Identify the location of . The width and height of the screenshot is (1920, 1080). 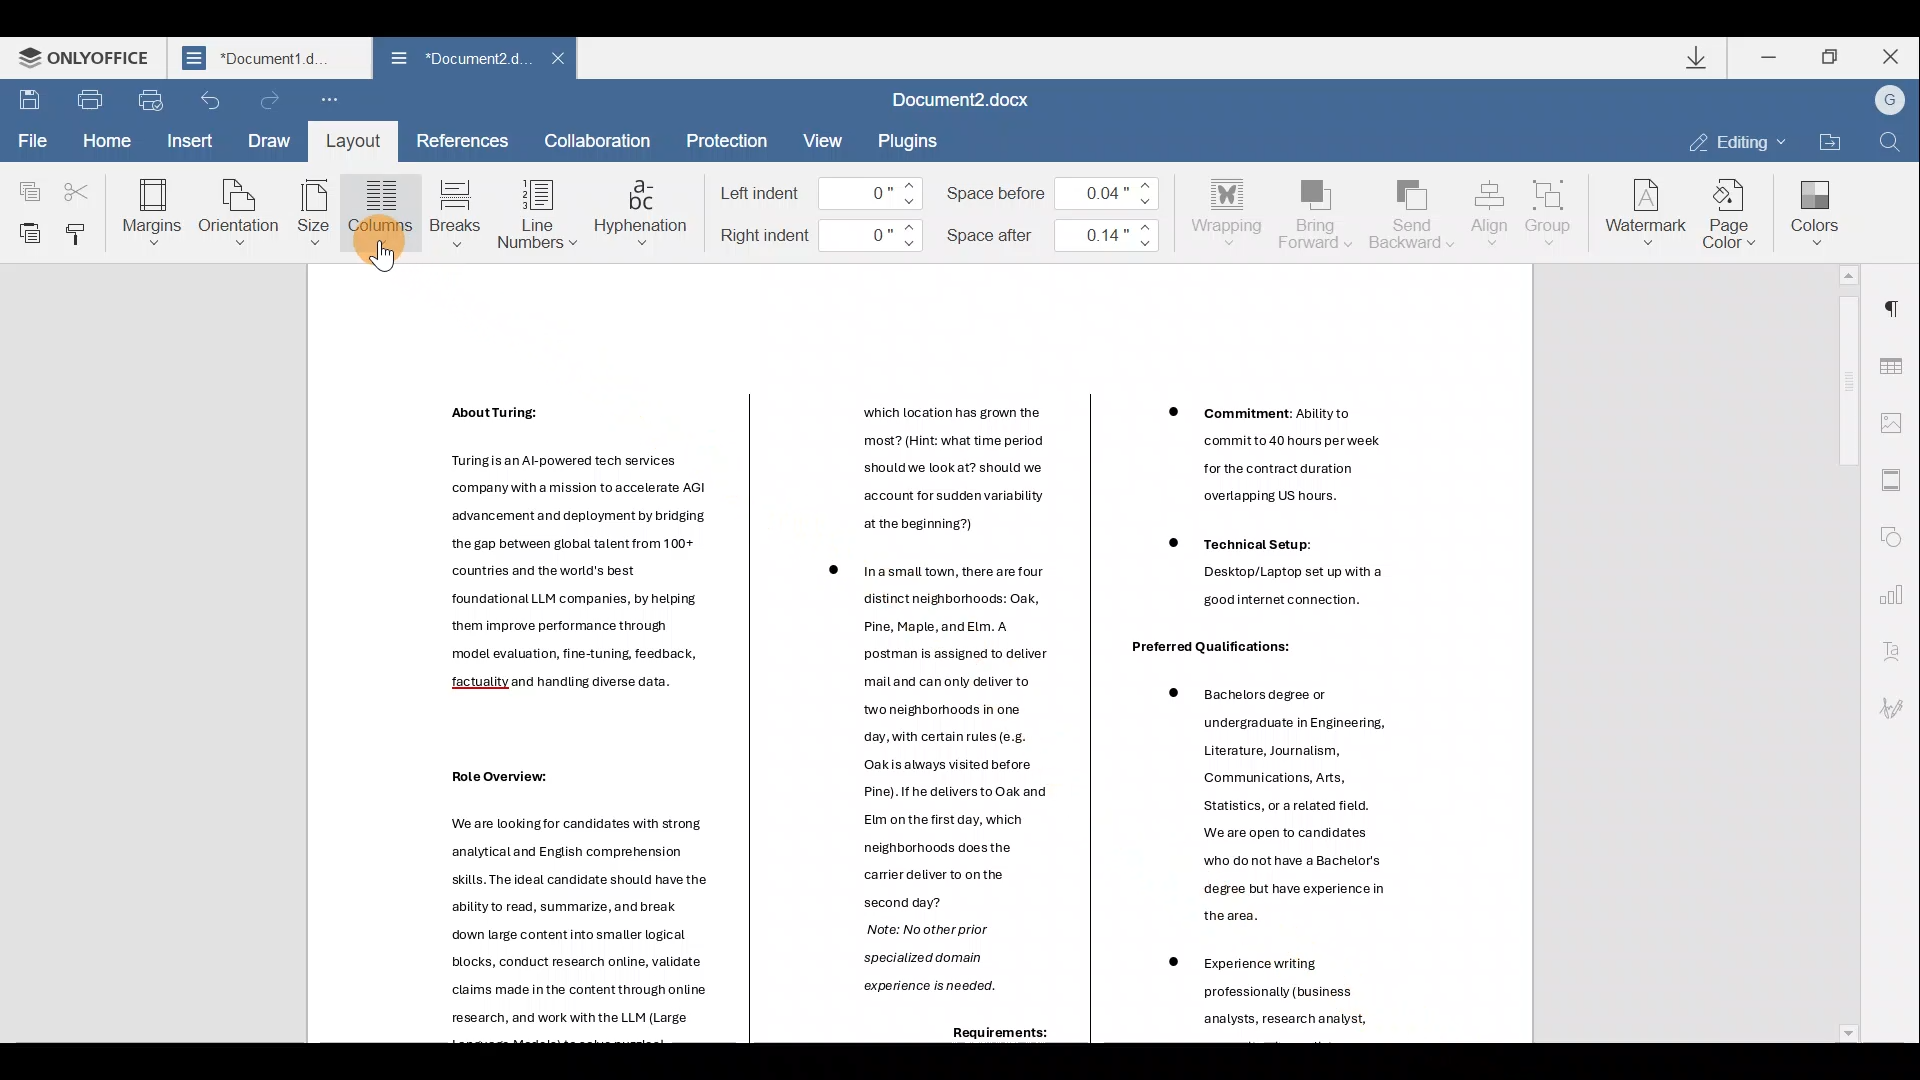
(562, 926).